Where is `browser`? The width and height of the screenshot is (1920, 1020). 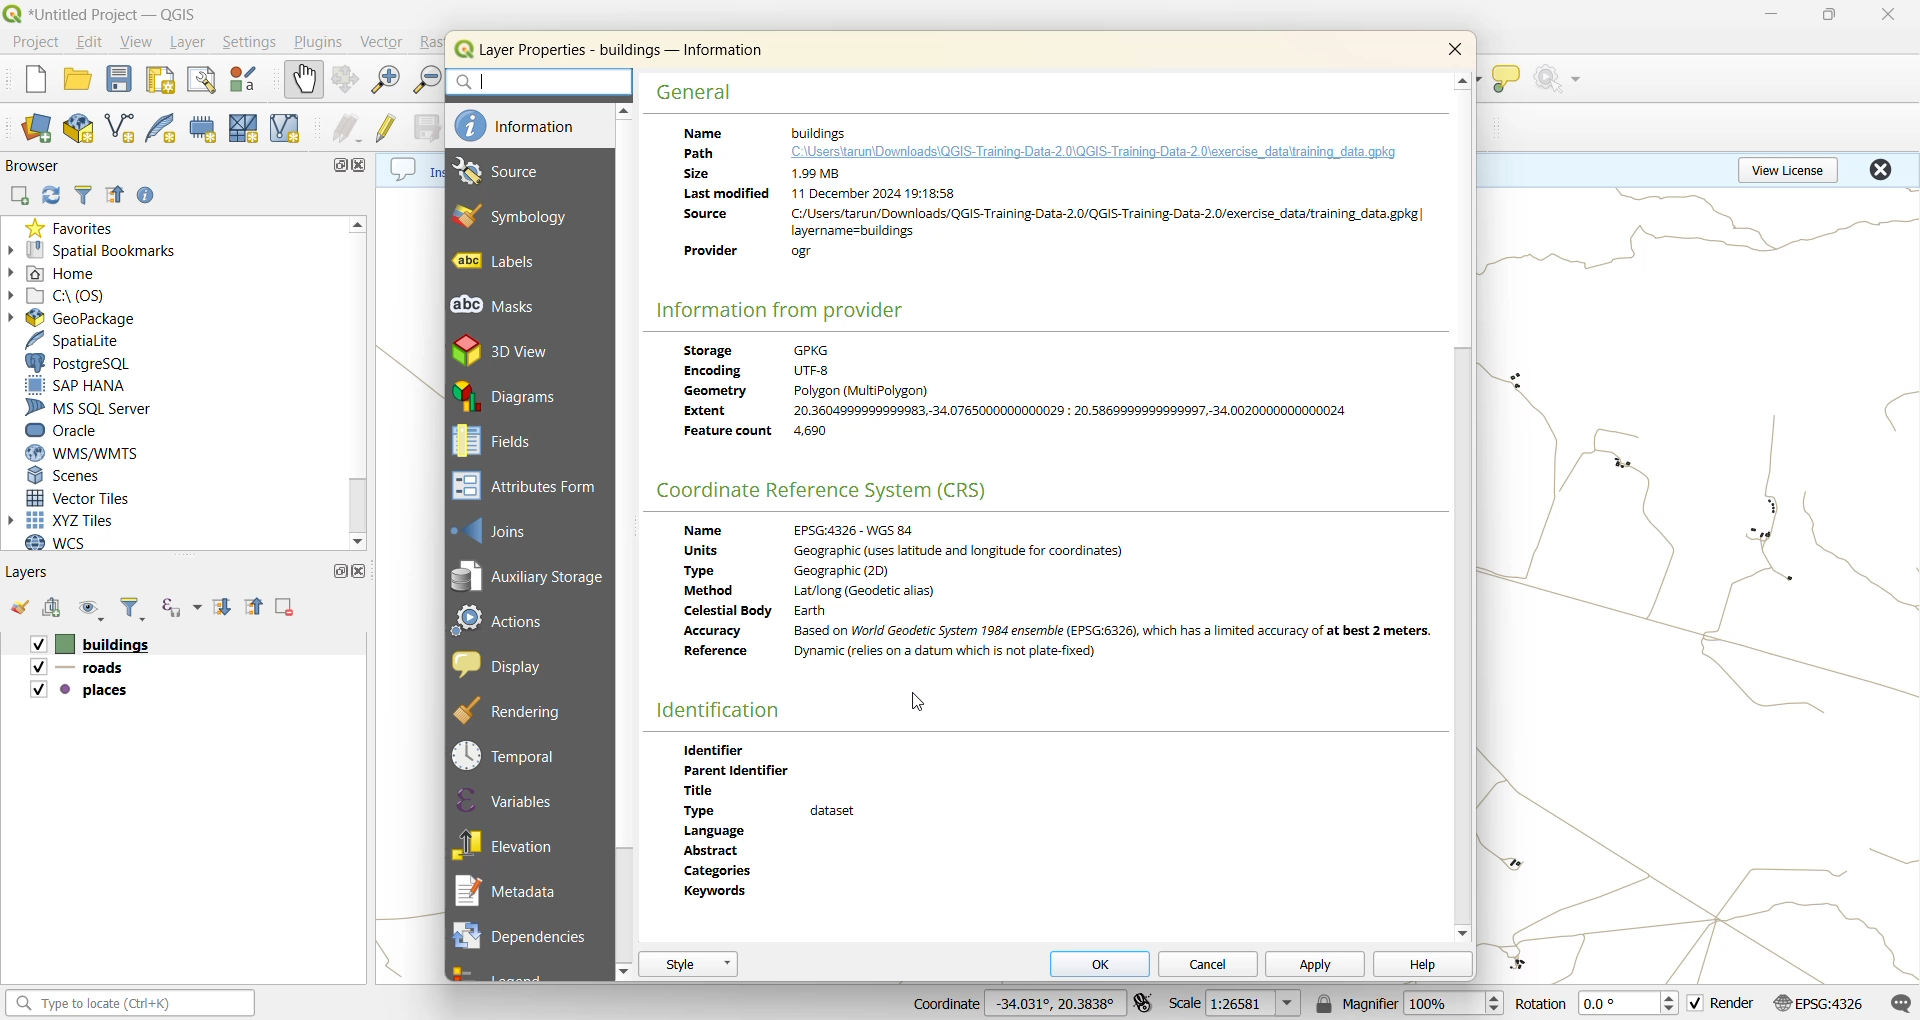
browser is located at coordinates (36, 165).